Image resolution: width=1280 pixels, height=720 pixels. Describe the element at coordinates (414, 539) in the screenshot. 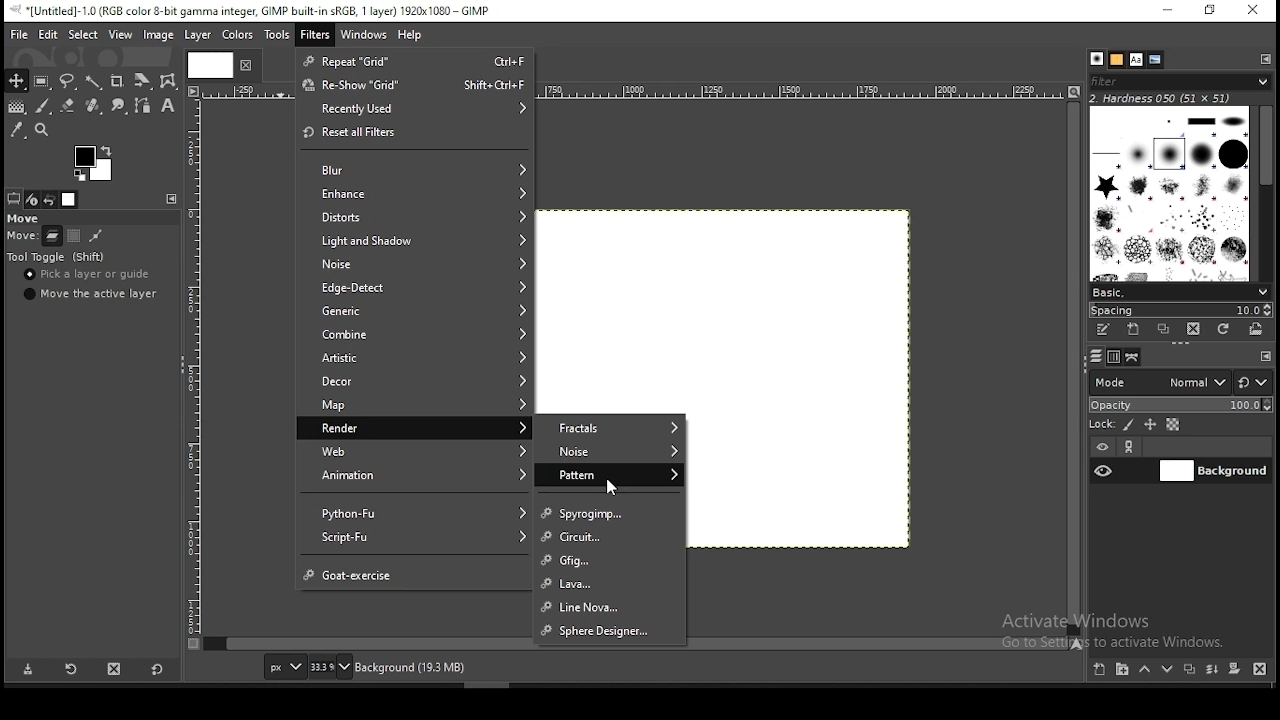

I see `script Fu` at that location.